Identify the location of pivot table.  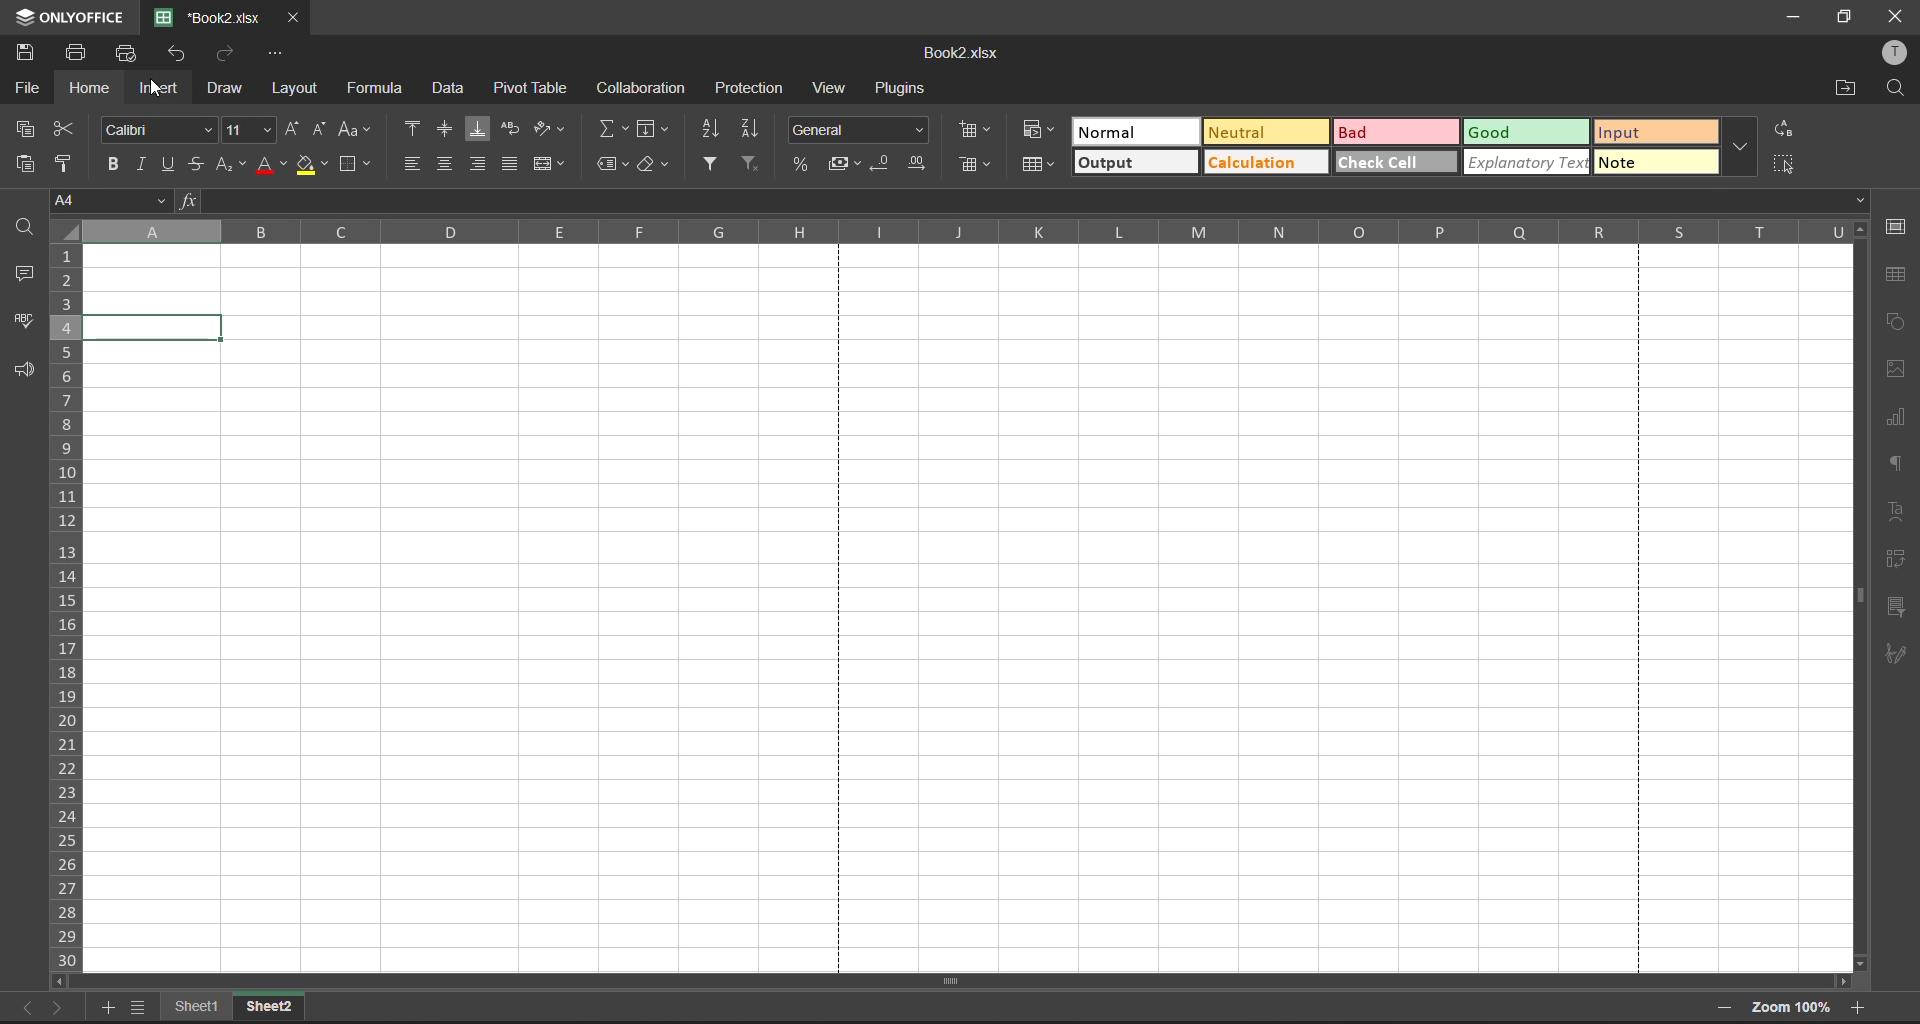
(531, 89).